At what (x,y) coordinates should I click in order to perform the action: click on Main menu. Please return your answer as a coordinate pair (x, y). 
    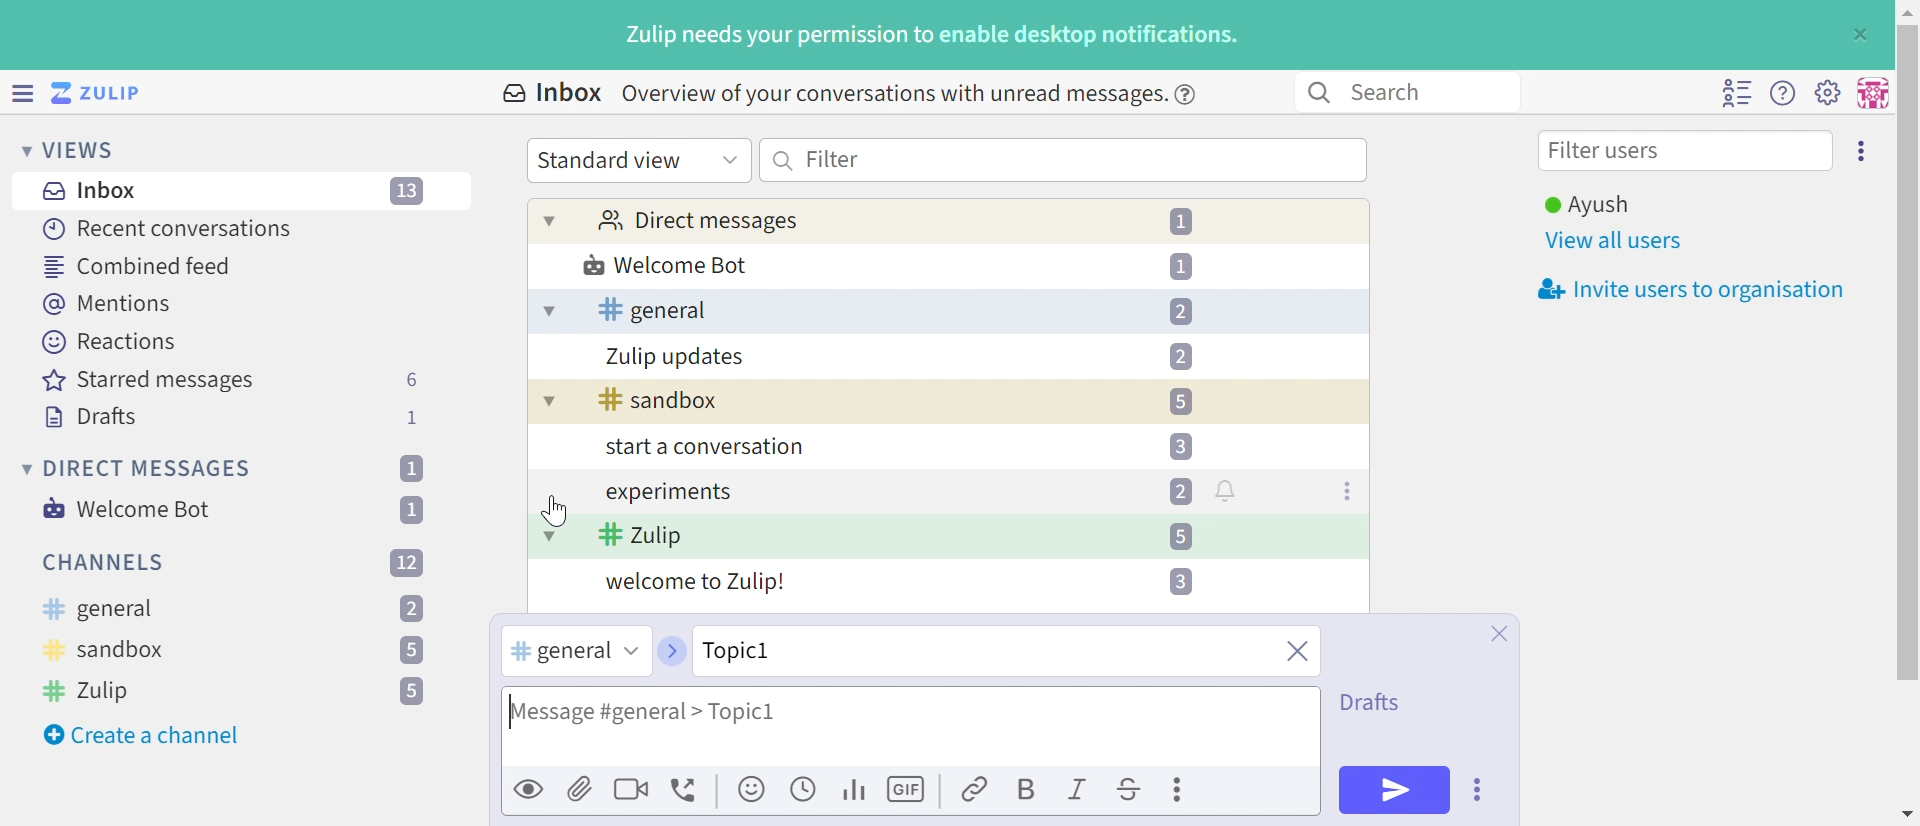
    Looking at the image, I should click on (1827, 91).